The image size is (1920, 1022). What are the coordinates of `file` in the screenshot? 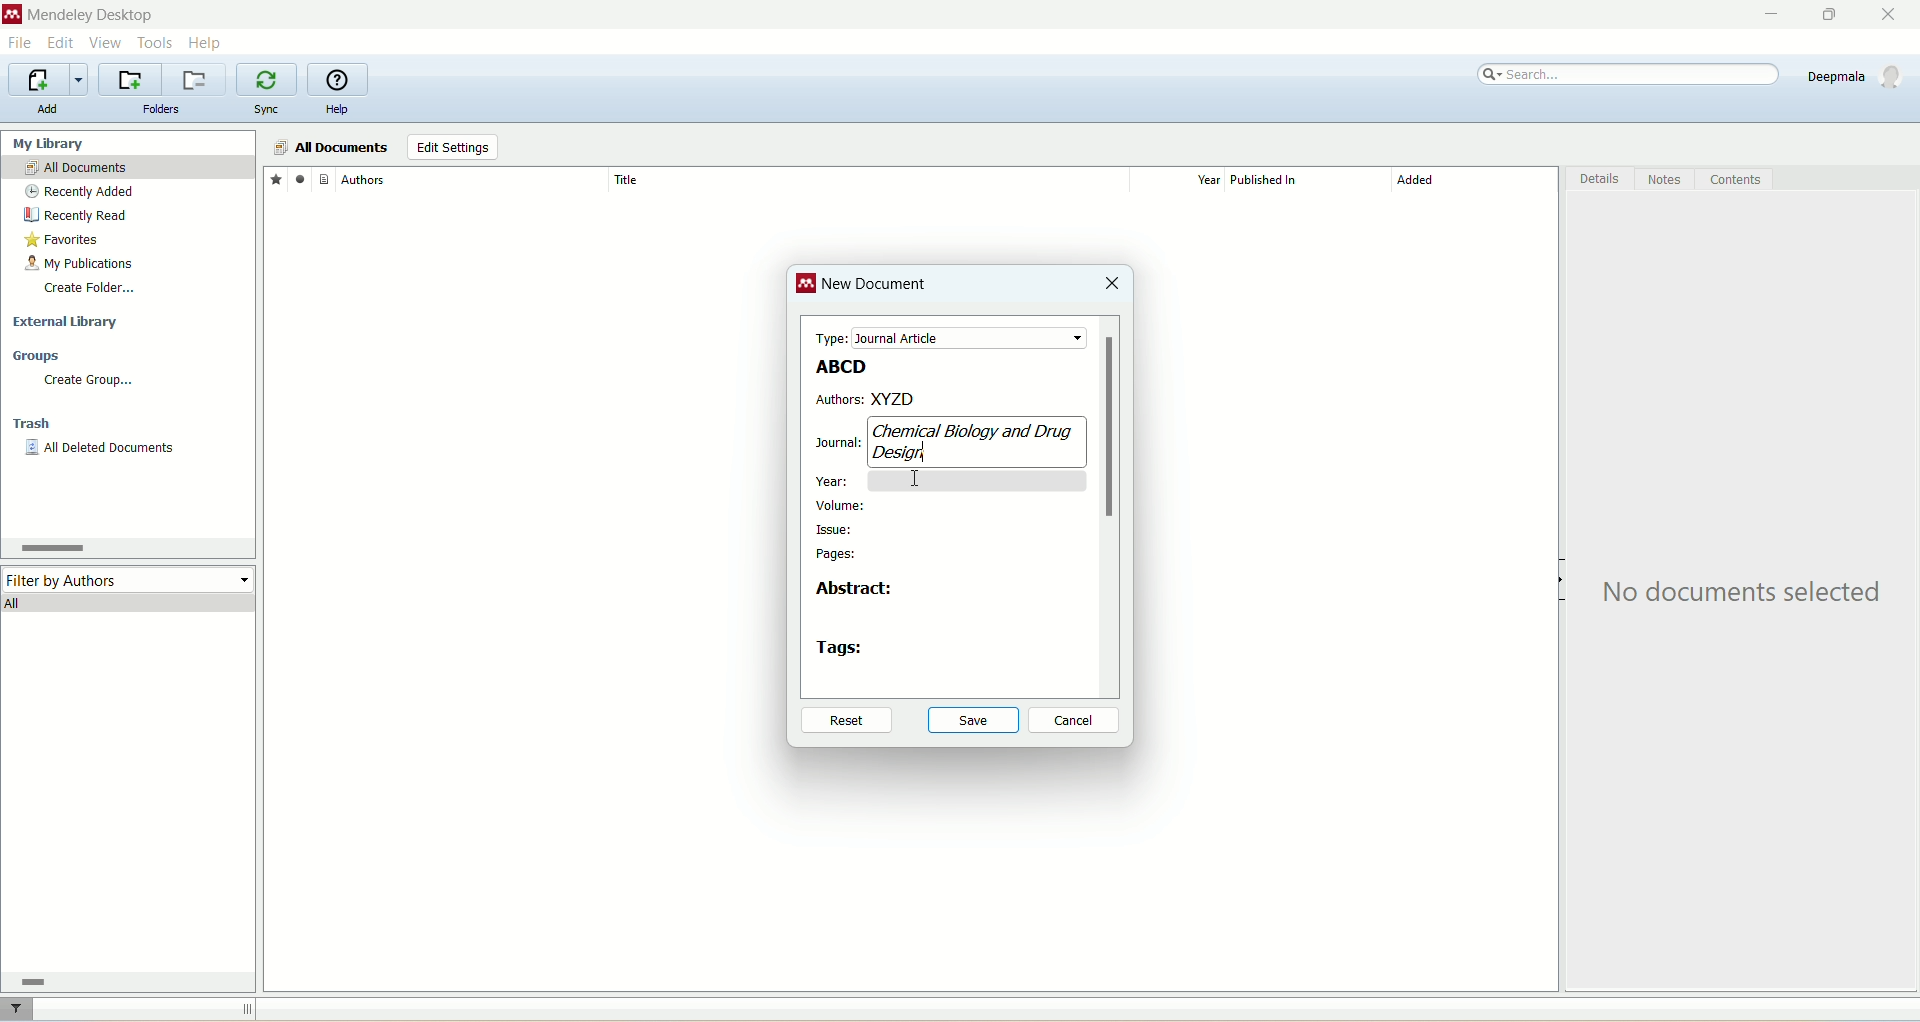 It's located at (19, 45).